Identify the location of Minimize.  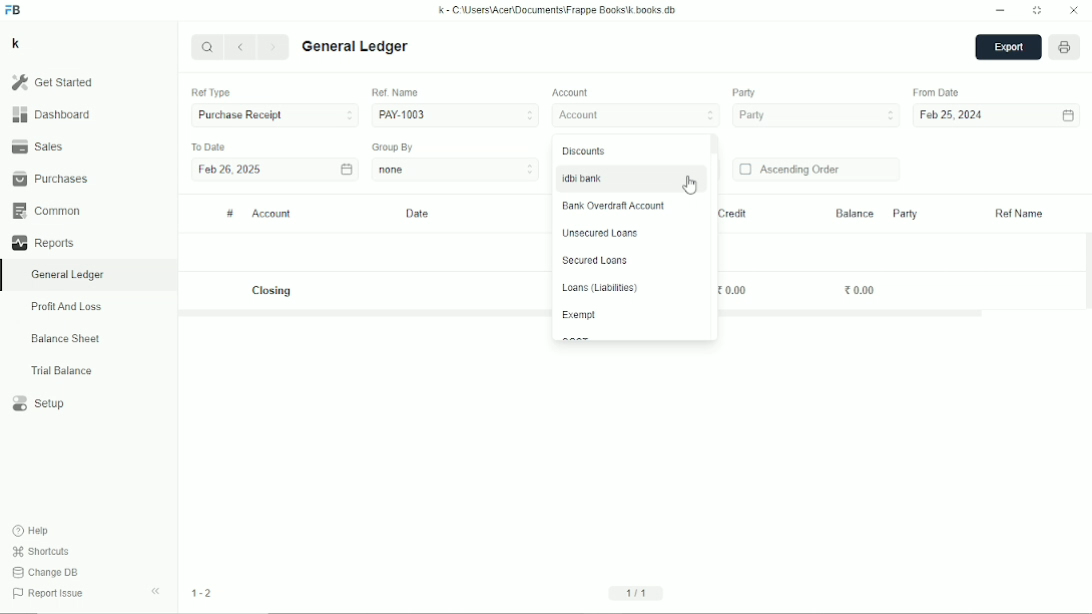
(1001, 11).